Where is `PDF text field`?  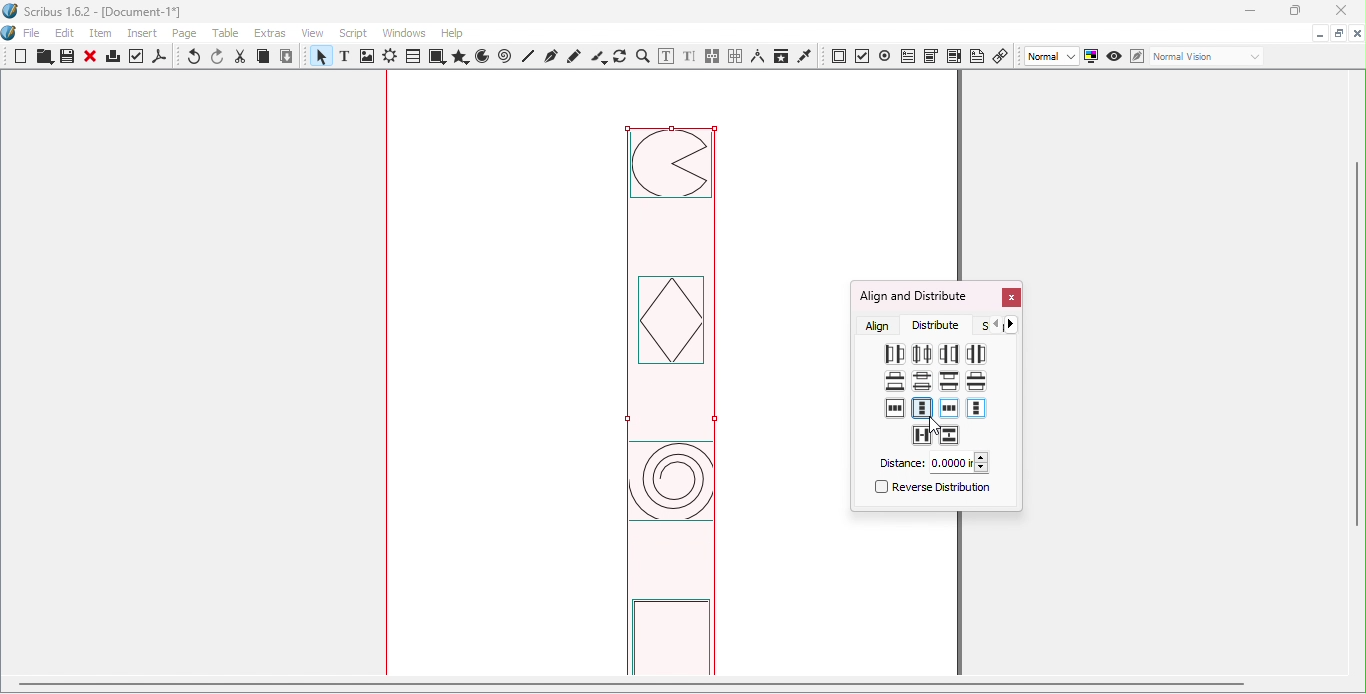
PDF text field is located at coordinates (907, 54).